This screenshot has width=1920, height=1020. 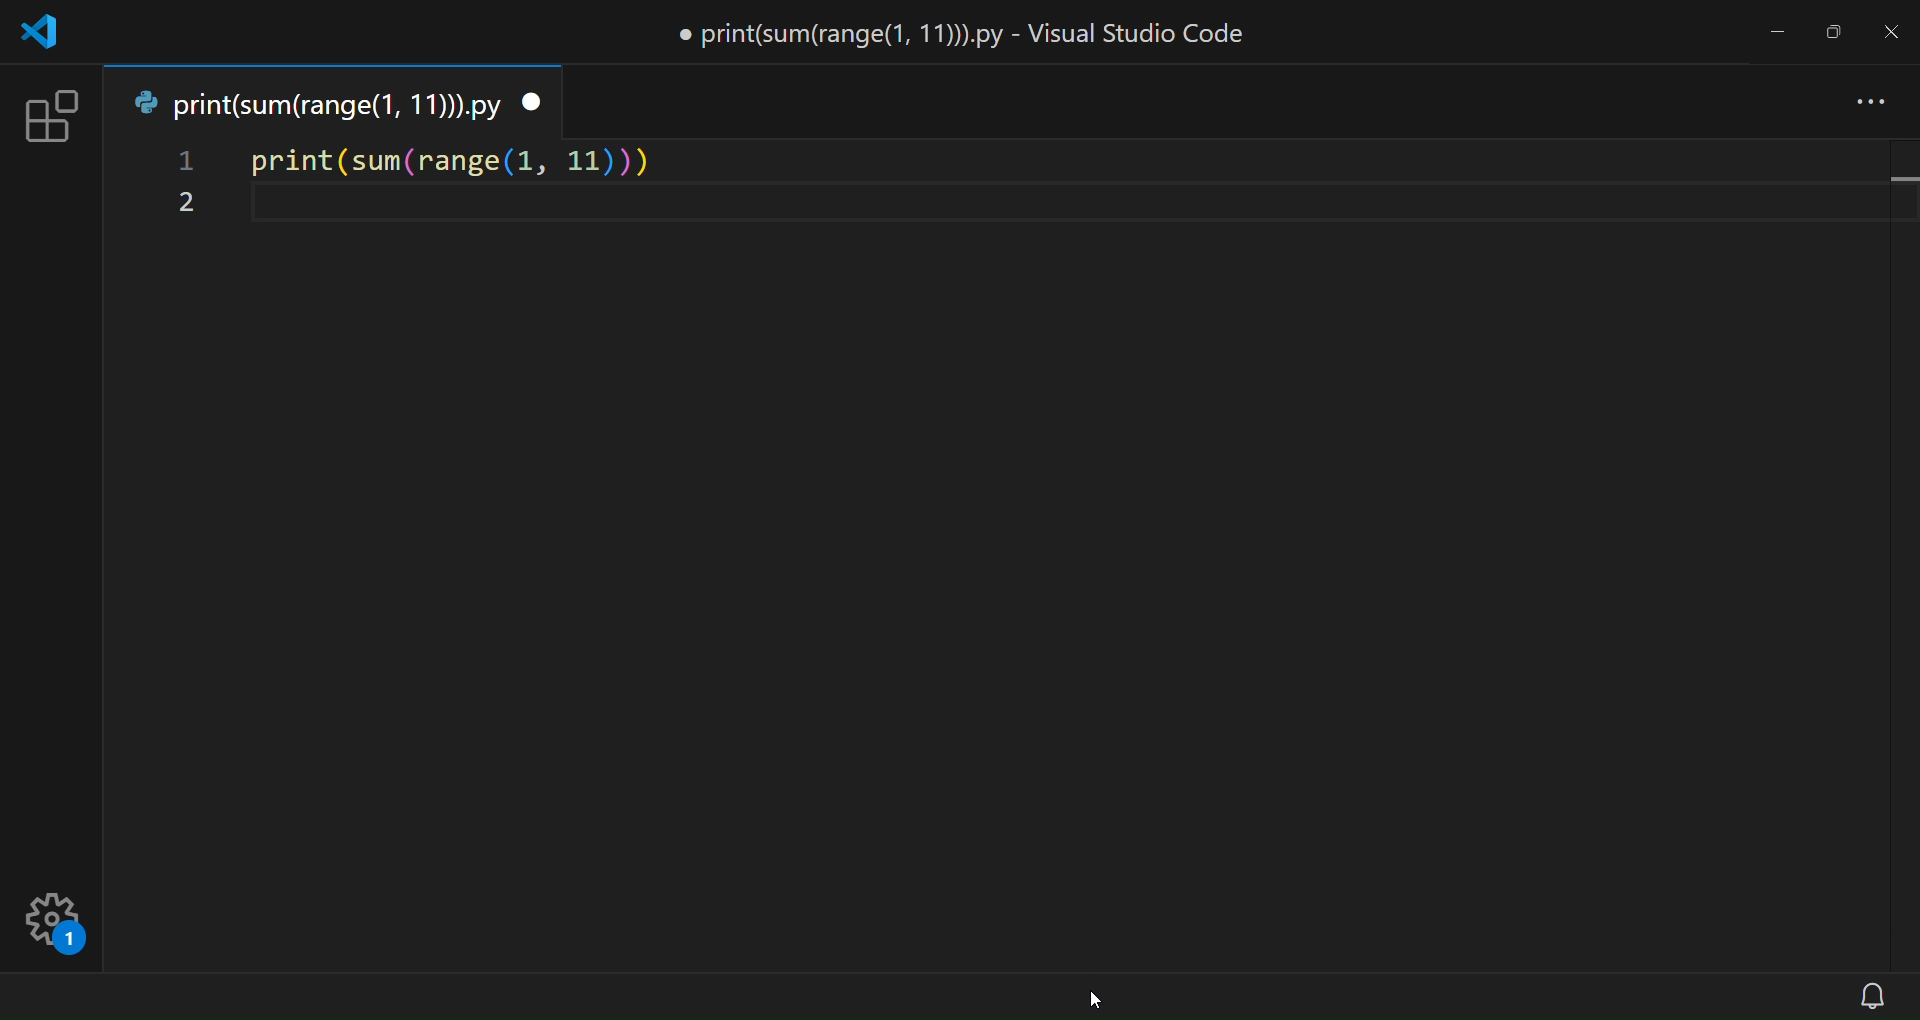 What do you see at coordinates (922, 999) in the screenshot?
I see `status bar` at bounding box center [922, 999].